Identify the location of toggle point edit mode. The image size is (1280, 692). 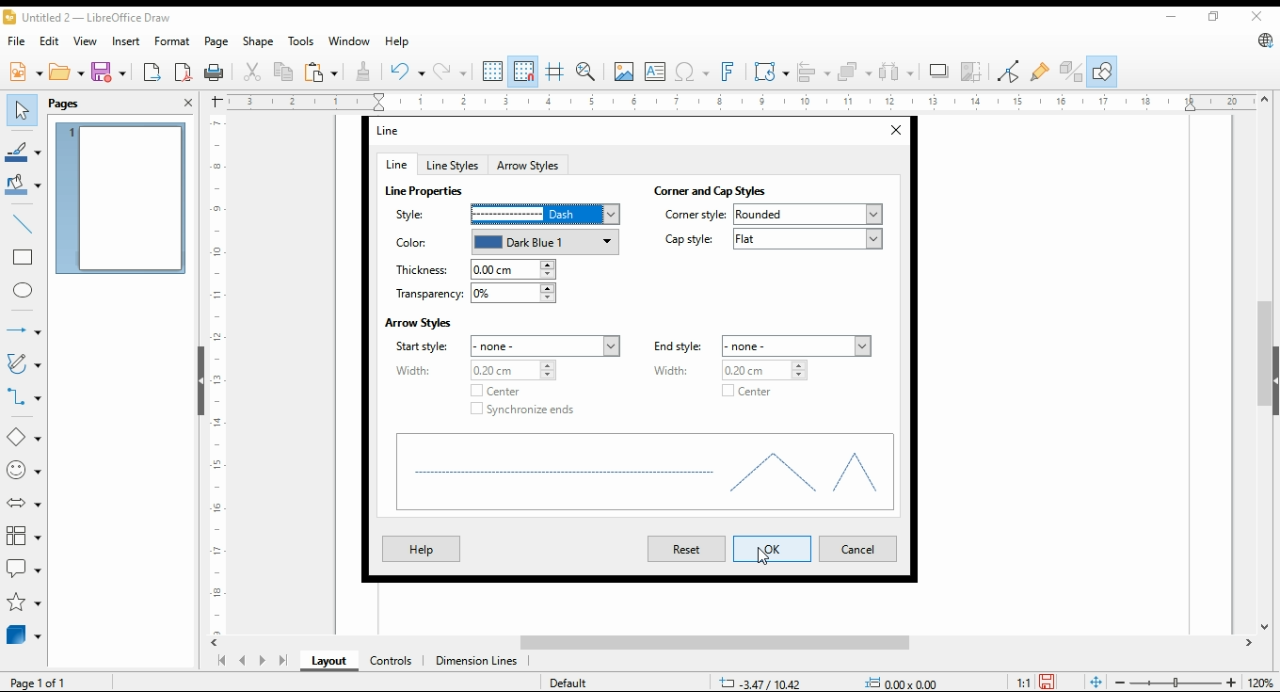
(1009, 71).